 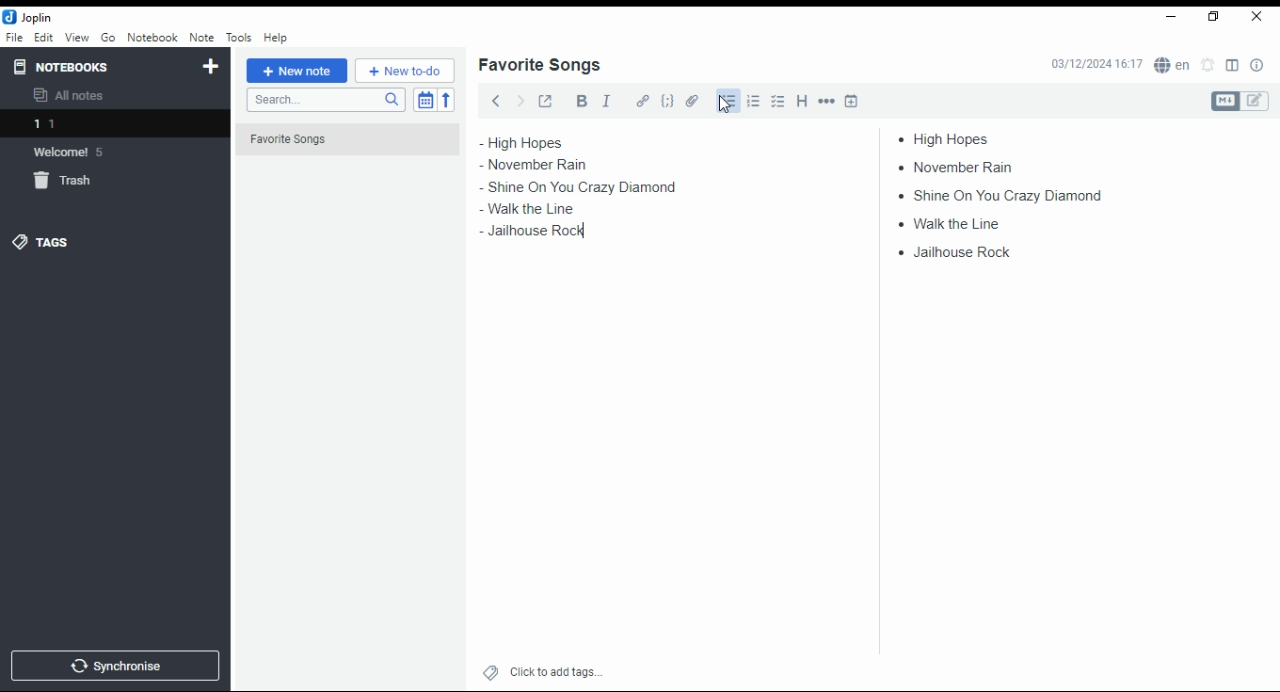 I want to click on edit, so click(x=43, y=36).